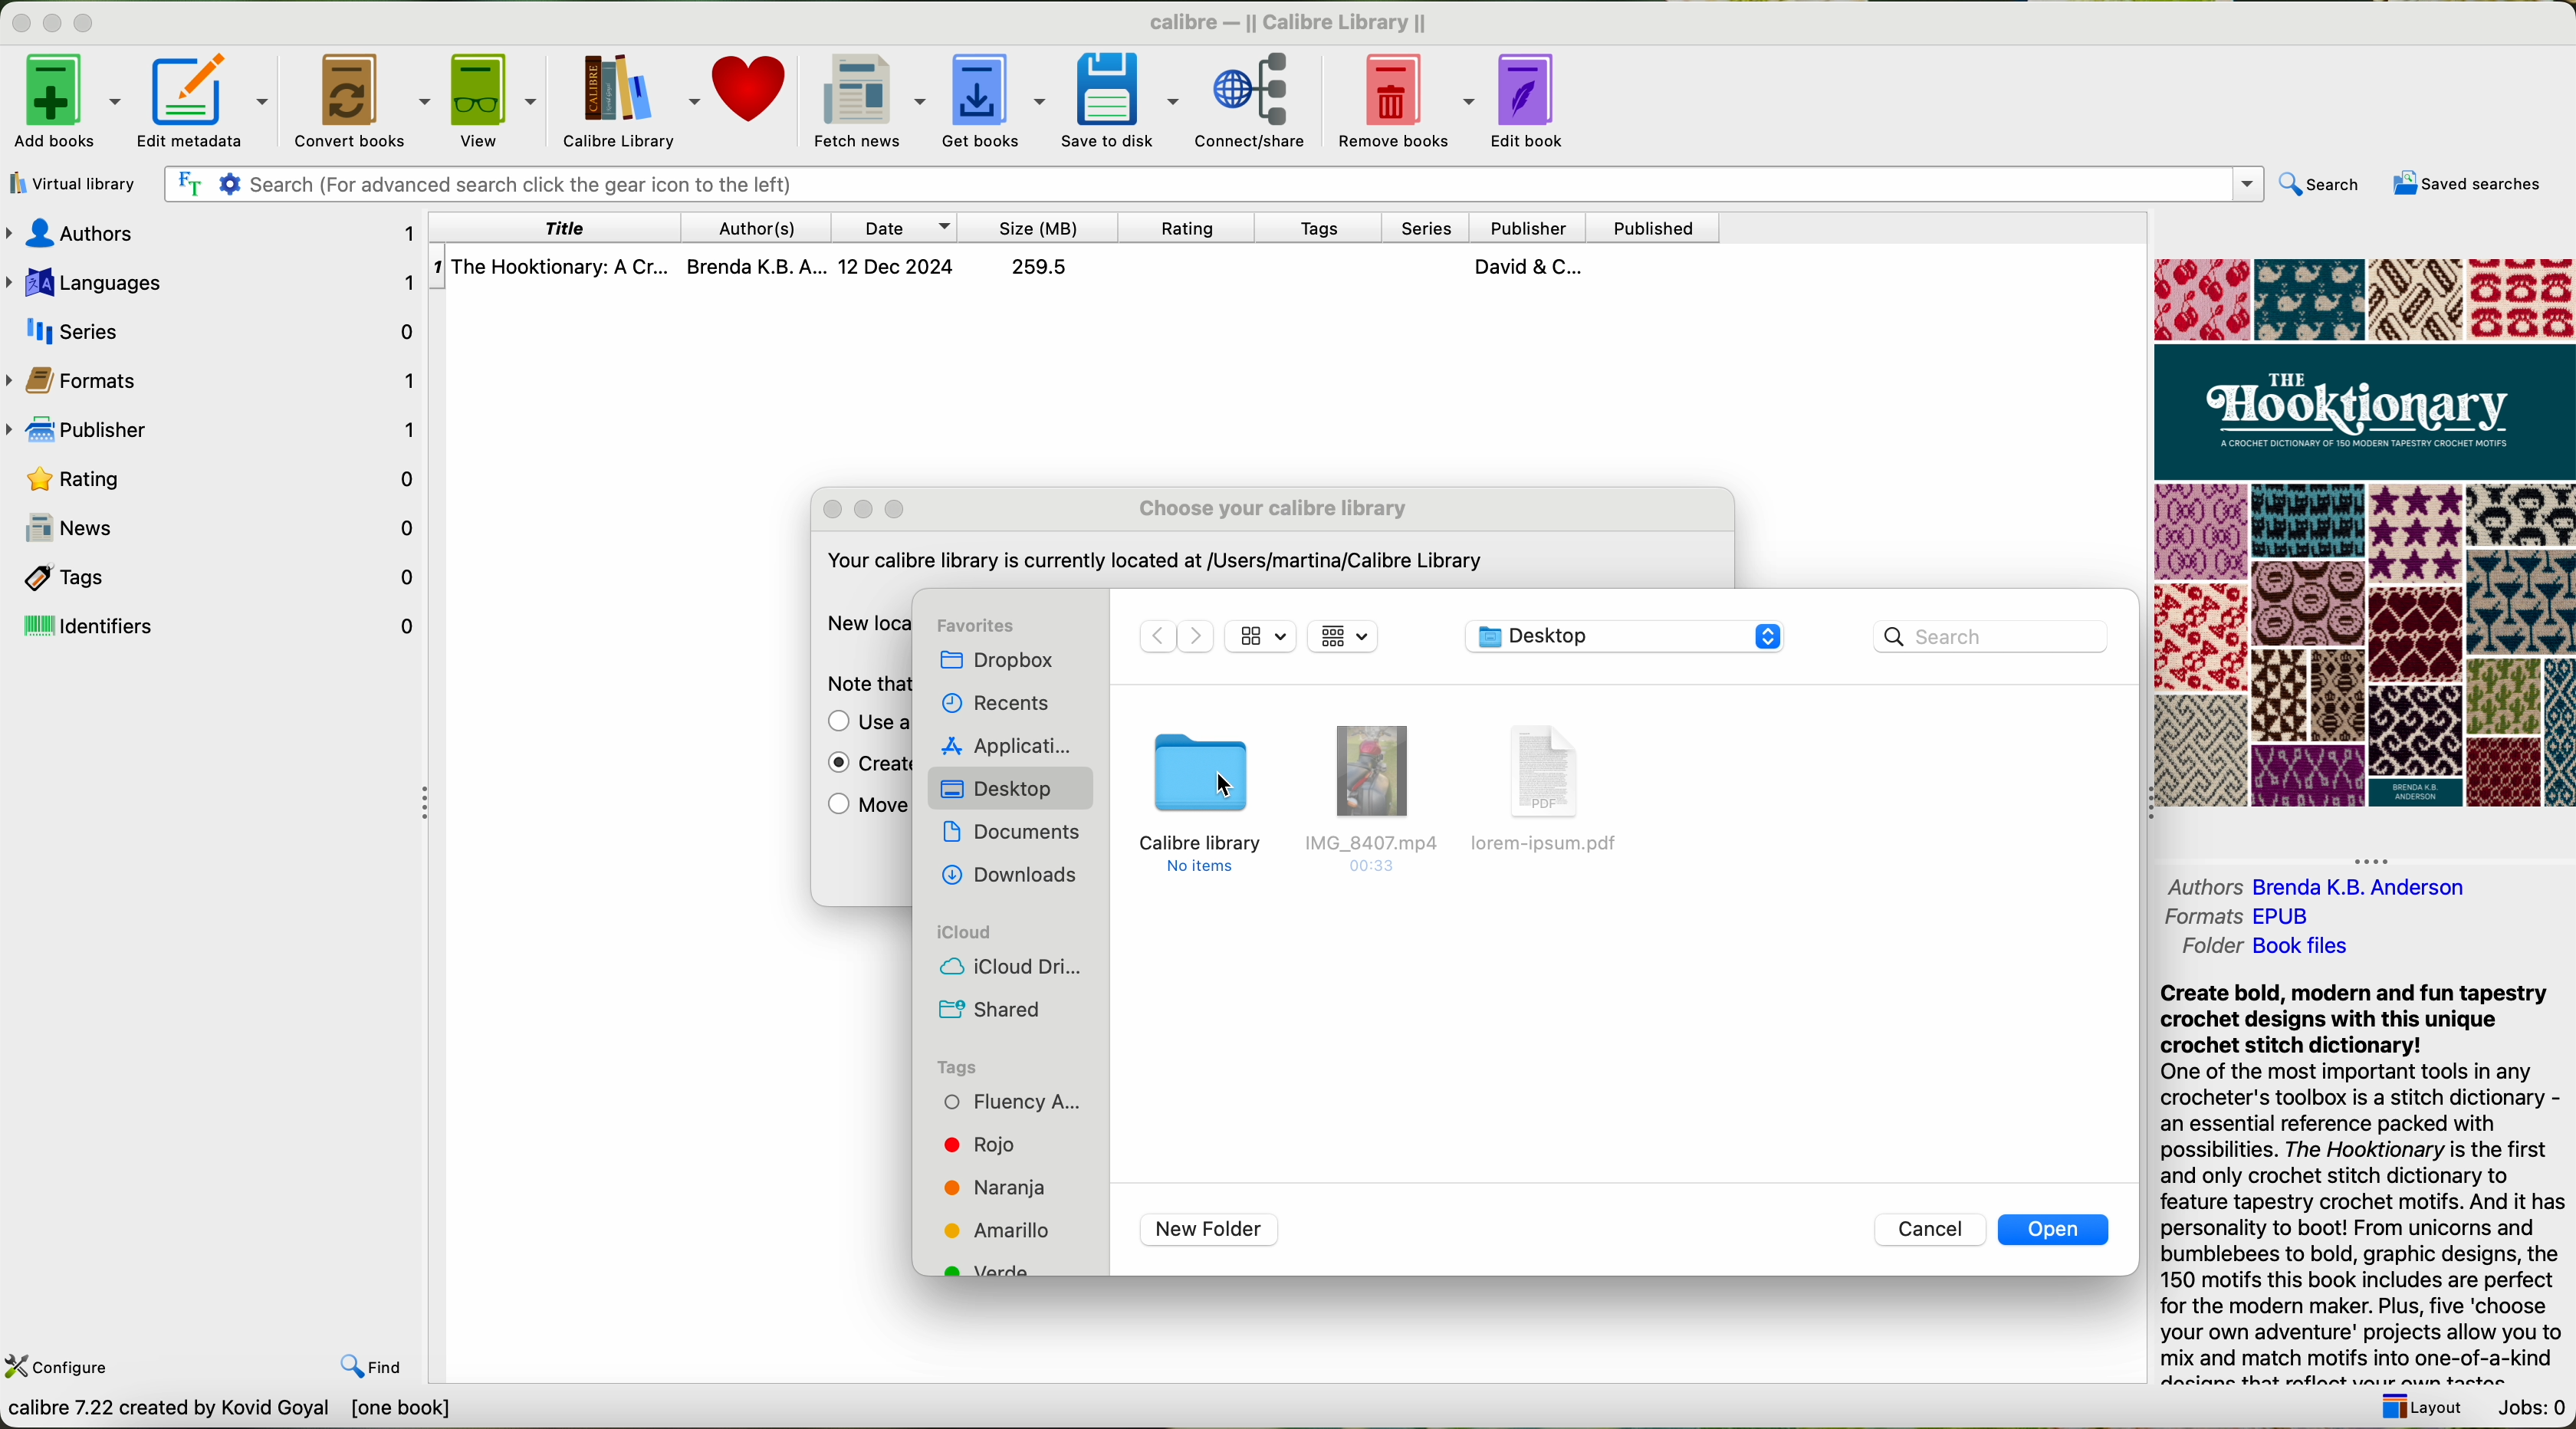 The height and width of the screenshot is (1429, 2576). Describe the element at coordinates (1011, 970) in the screenshot. I see `icloud drive` at that location.